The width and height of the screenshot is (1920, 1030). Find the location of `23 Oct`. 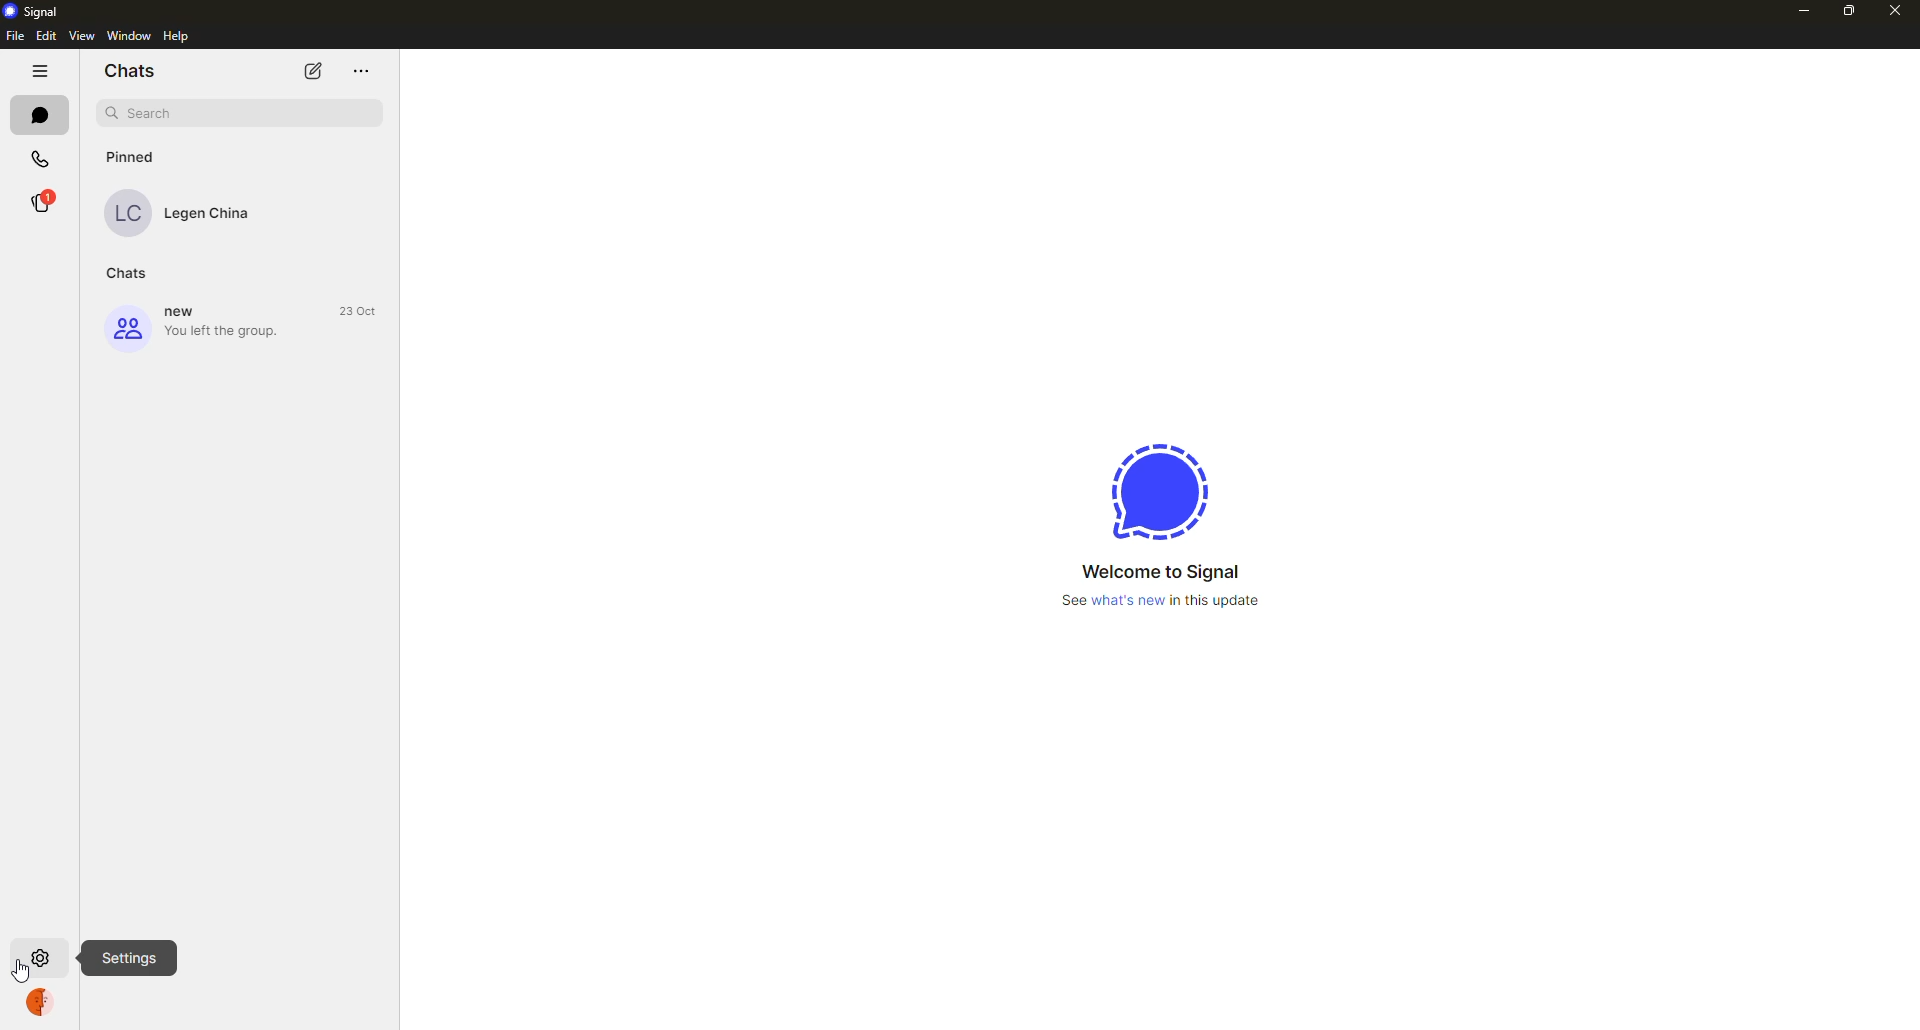

23 Oct is located at coordinates (356, 311).